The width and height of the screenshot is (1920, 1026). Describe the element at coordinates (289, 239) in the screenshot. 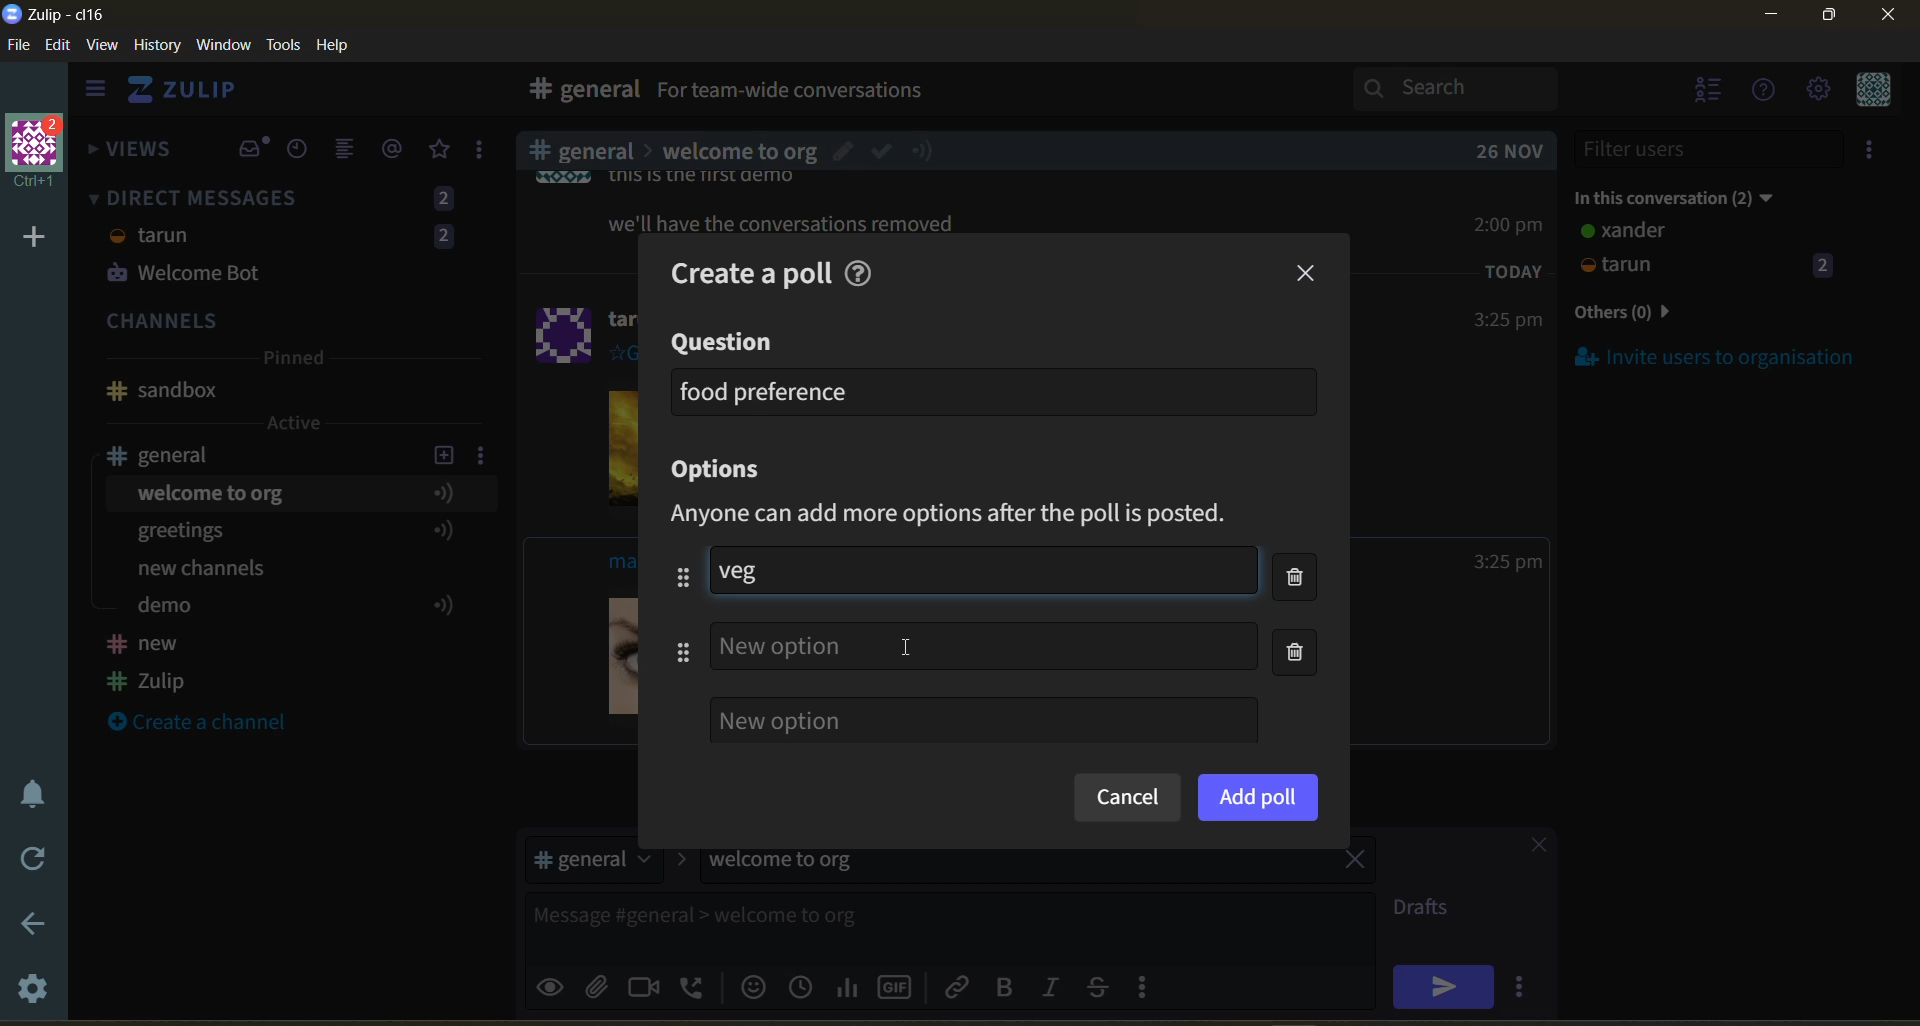

I see `direct messages` at that location.